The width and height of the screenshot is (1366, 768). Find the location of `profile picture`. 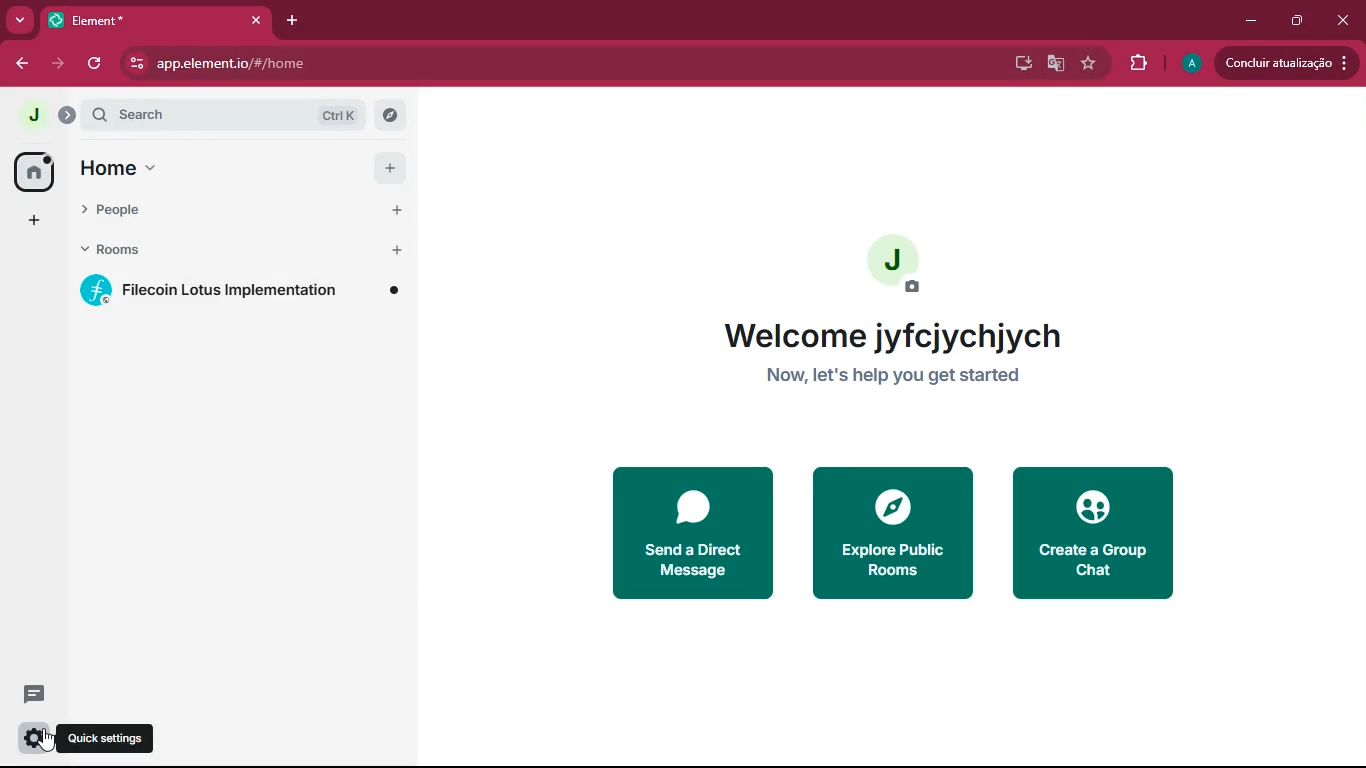

profile picture is located at coordinates (886, 259).